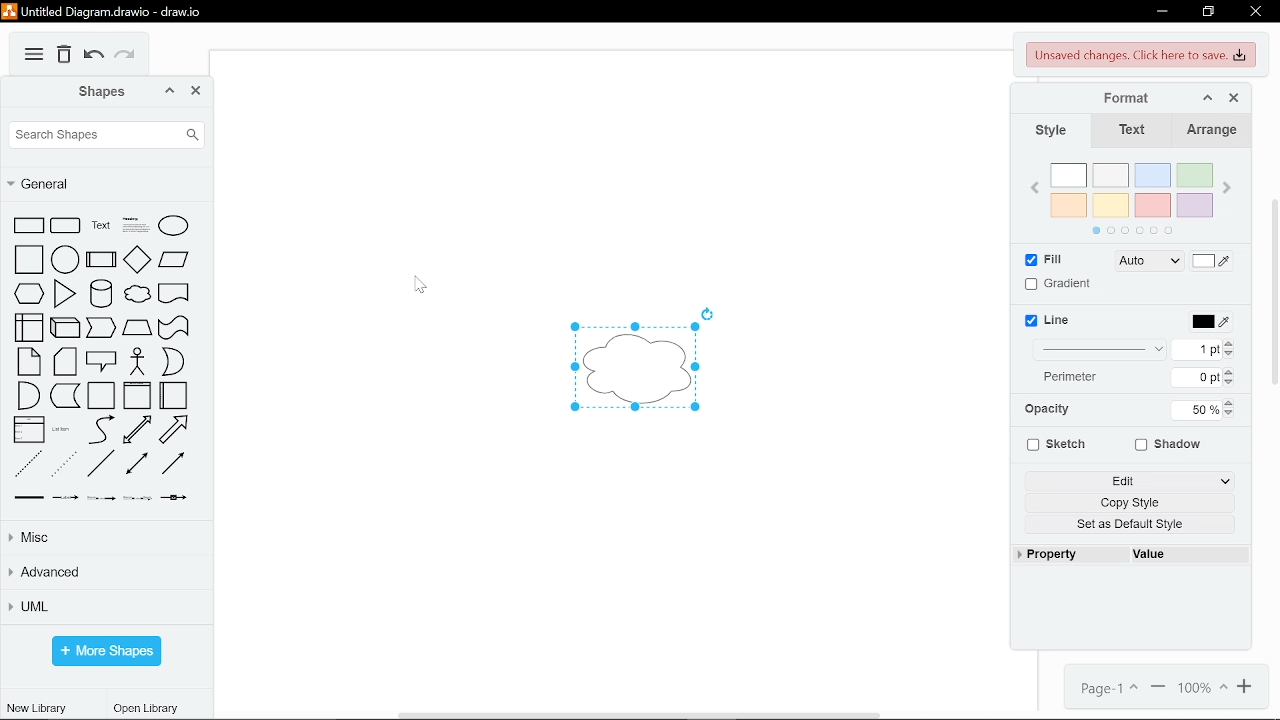 The width and height of the screenshot is (1280, 720). Describe the element at coordinates (29, 293) in the screenshot. I see `hexagon` at that location.